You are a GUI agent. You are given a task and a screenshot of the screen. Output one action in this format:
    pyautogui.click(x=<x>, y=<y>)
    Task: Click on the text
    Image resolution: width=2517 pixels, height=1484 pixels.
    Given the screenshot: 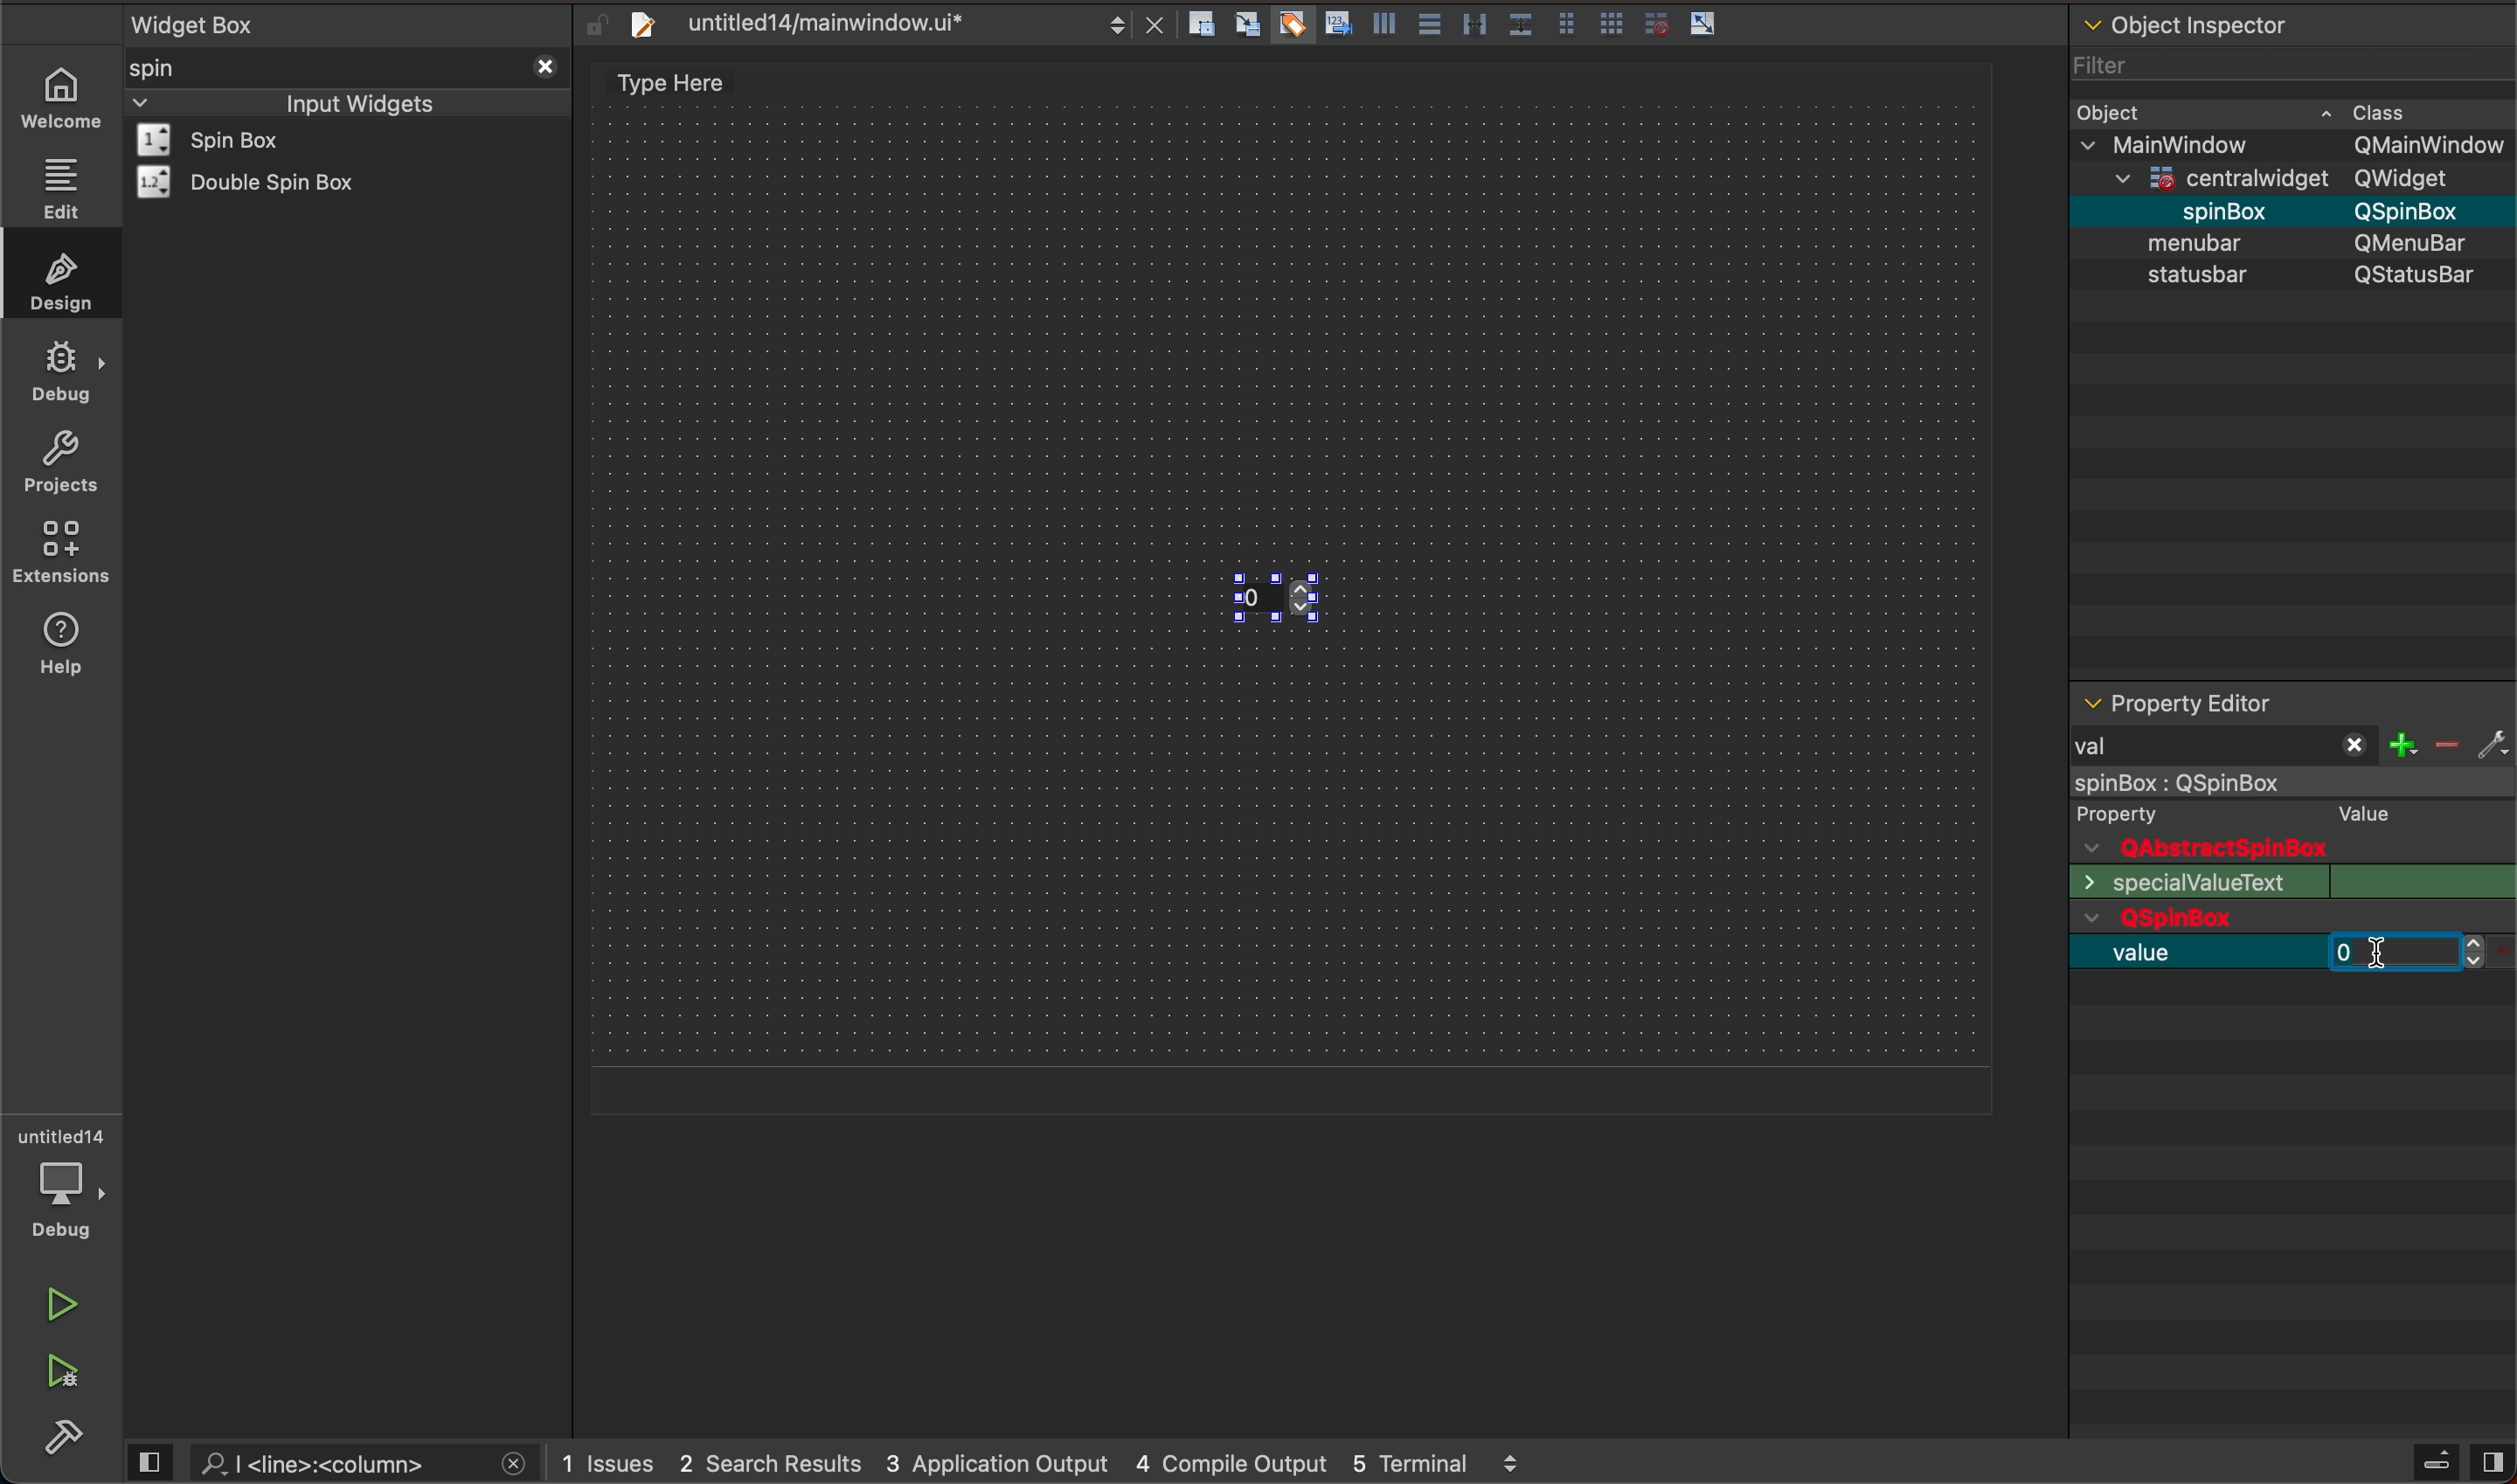 What is the action you would take?
    pyautogui.click(x=2186, y=883)
    